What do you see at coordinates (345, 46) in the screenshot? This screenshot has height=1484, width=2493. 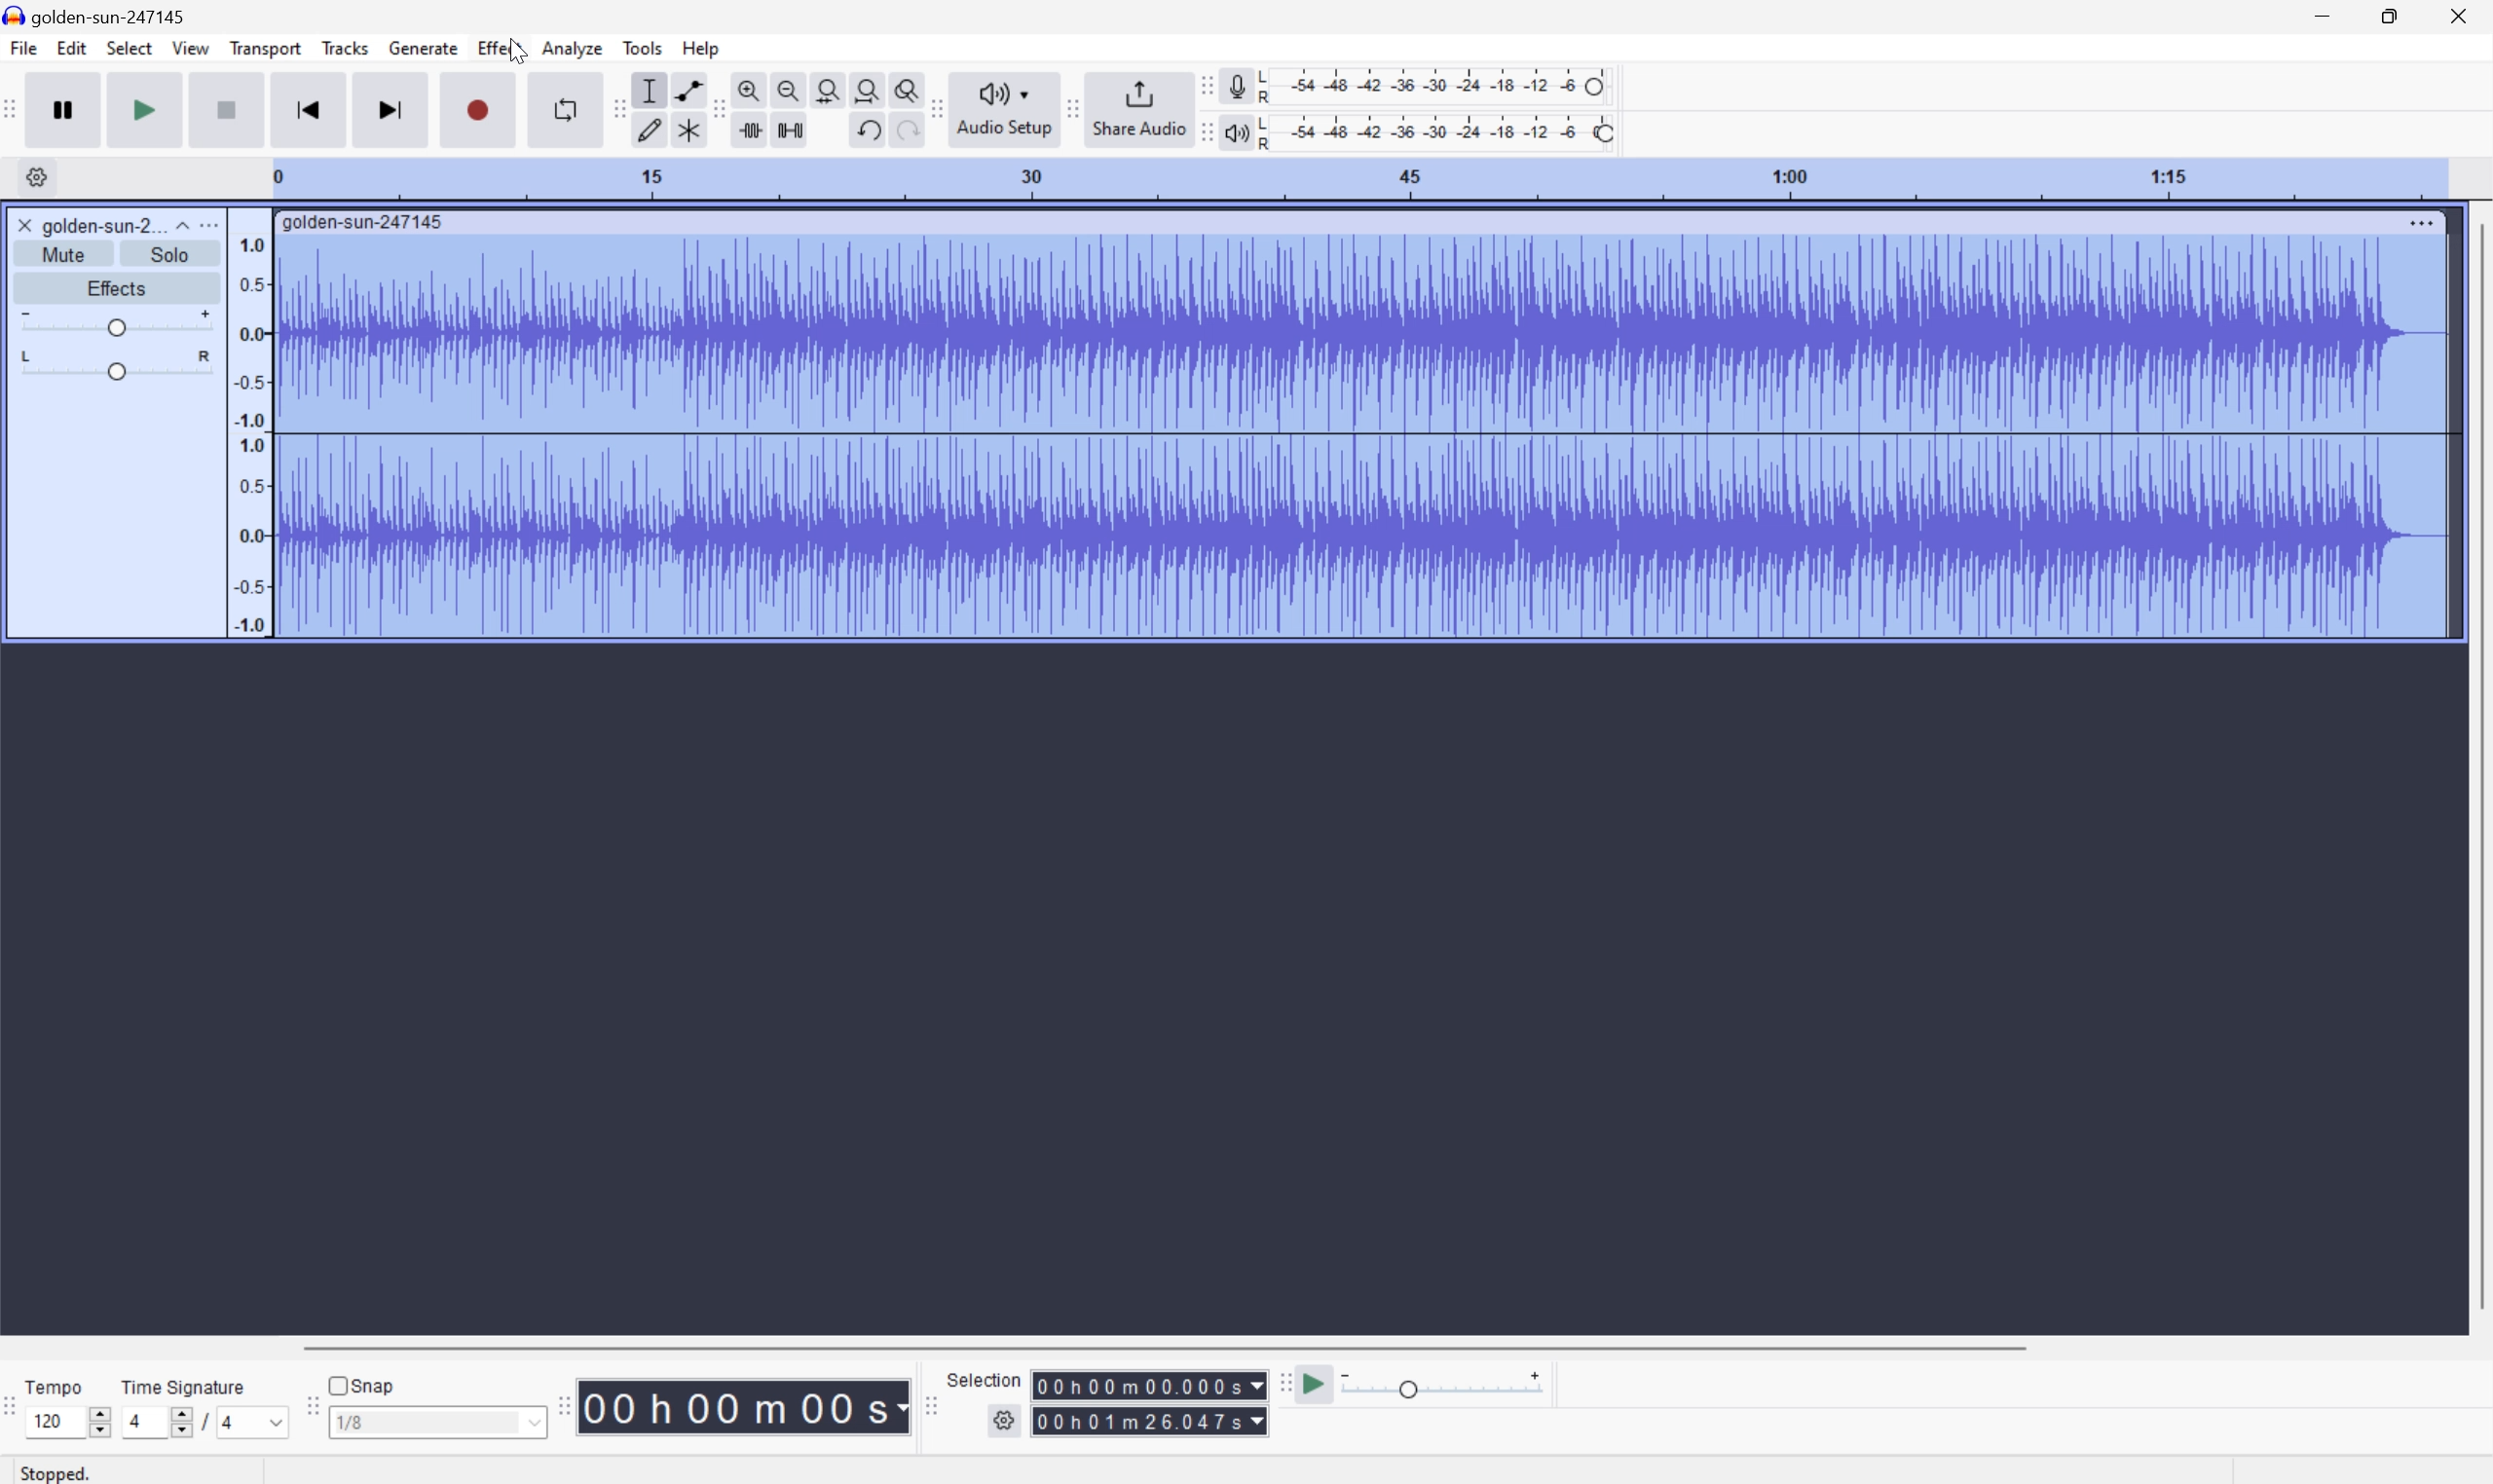 I see `Tracks` at bounding box center [345, 46].